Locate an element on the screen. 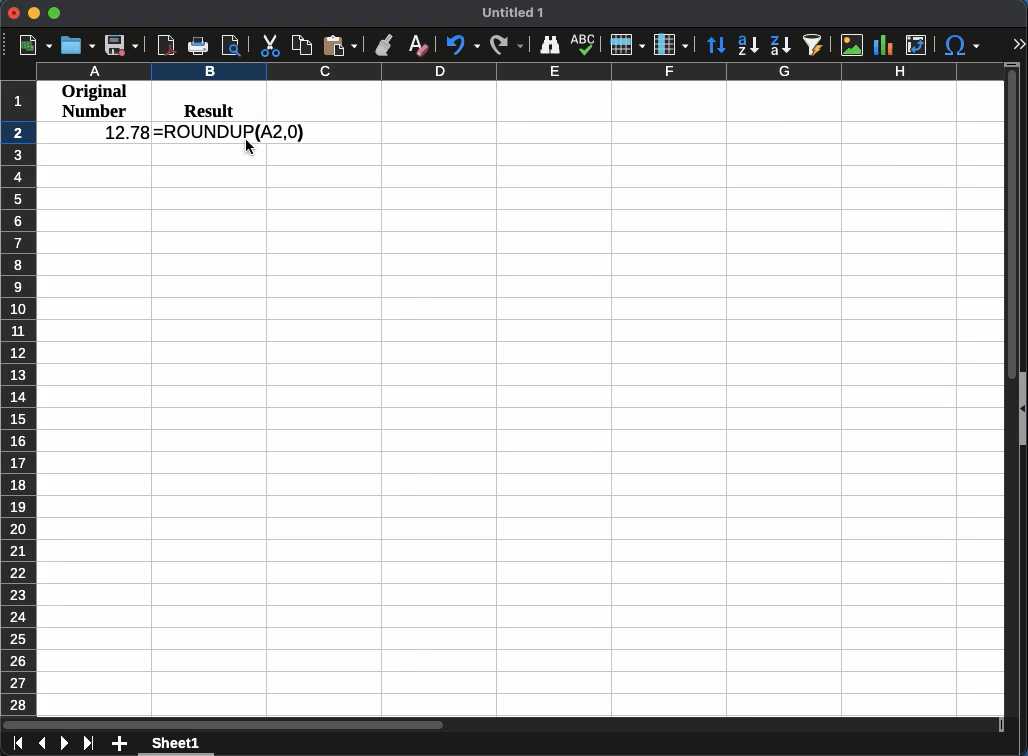 The width and height of the screenshot is (1028, 756). paste is located at coordinates (339, 46).